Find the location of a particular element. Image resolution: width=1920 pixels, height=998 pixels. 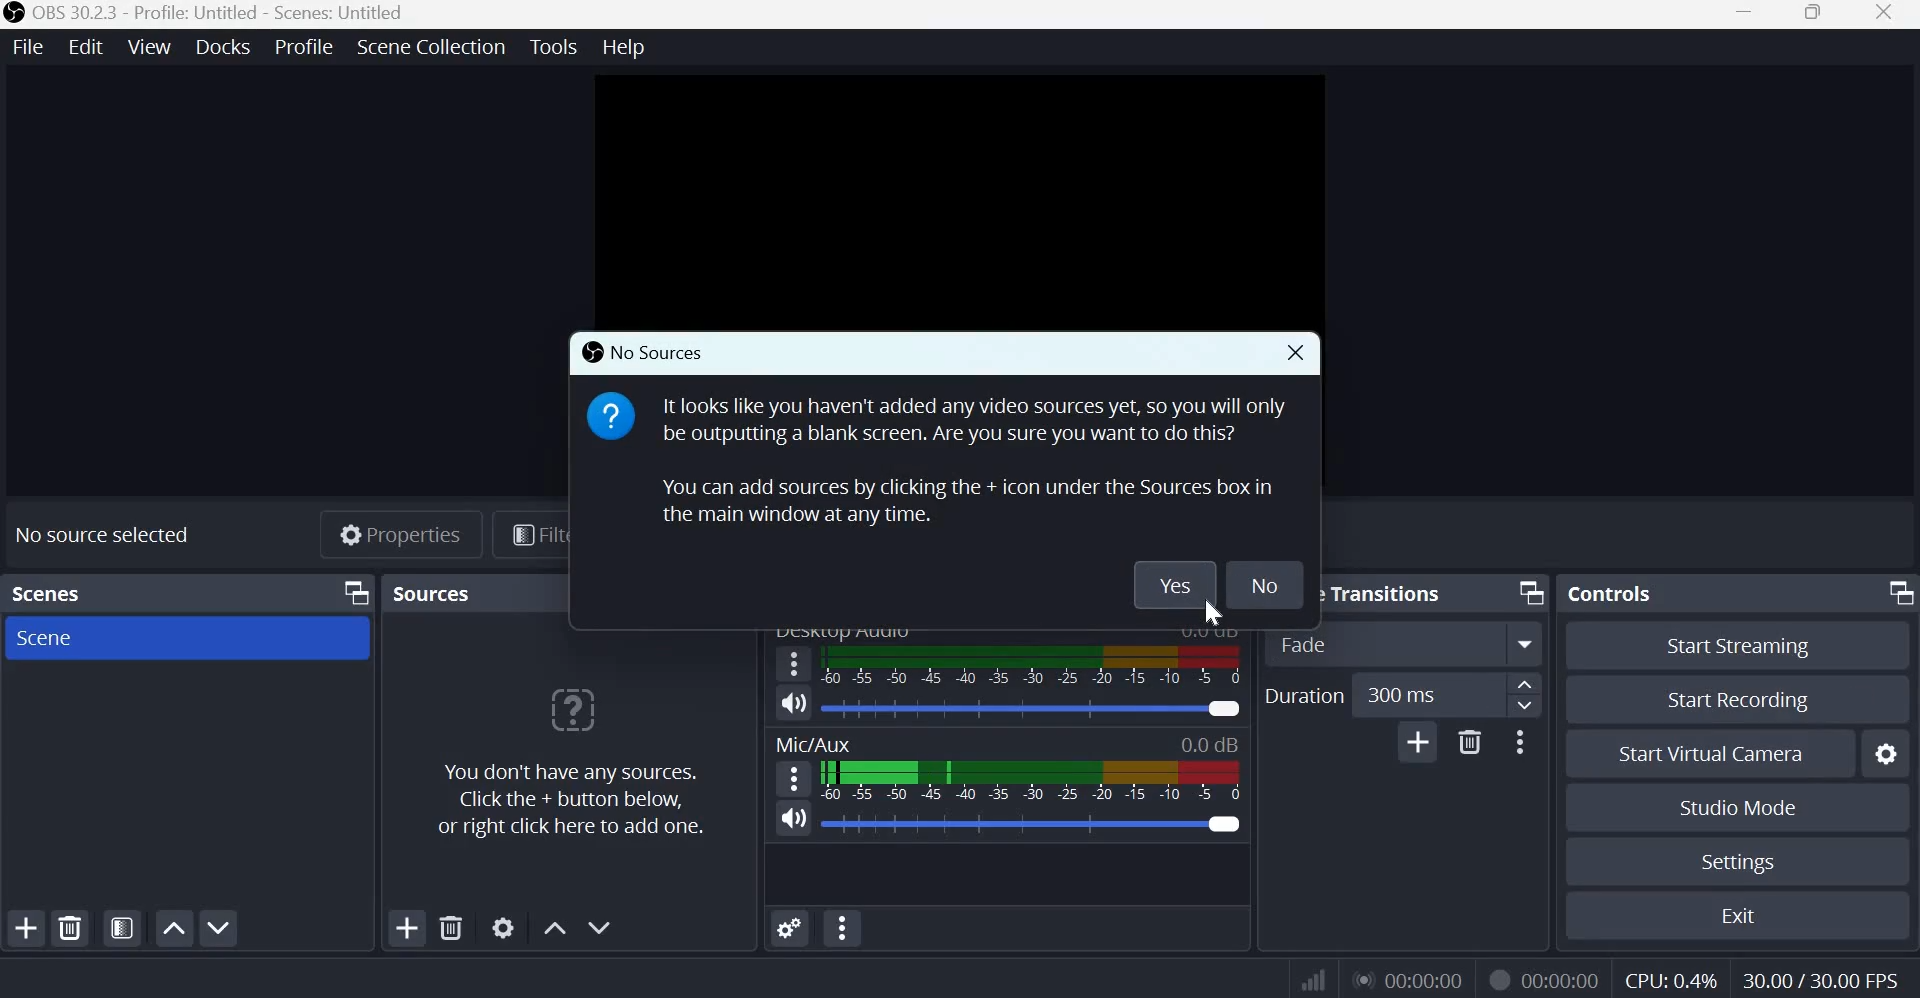

Add Transition is located at coordinates (1417, 741).